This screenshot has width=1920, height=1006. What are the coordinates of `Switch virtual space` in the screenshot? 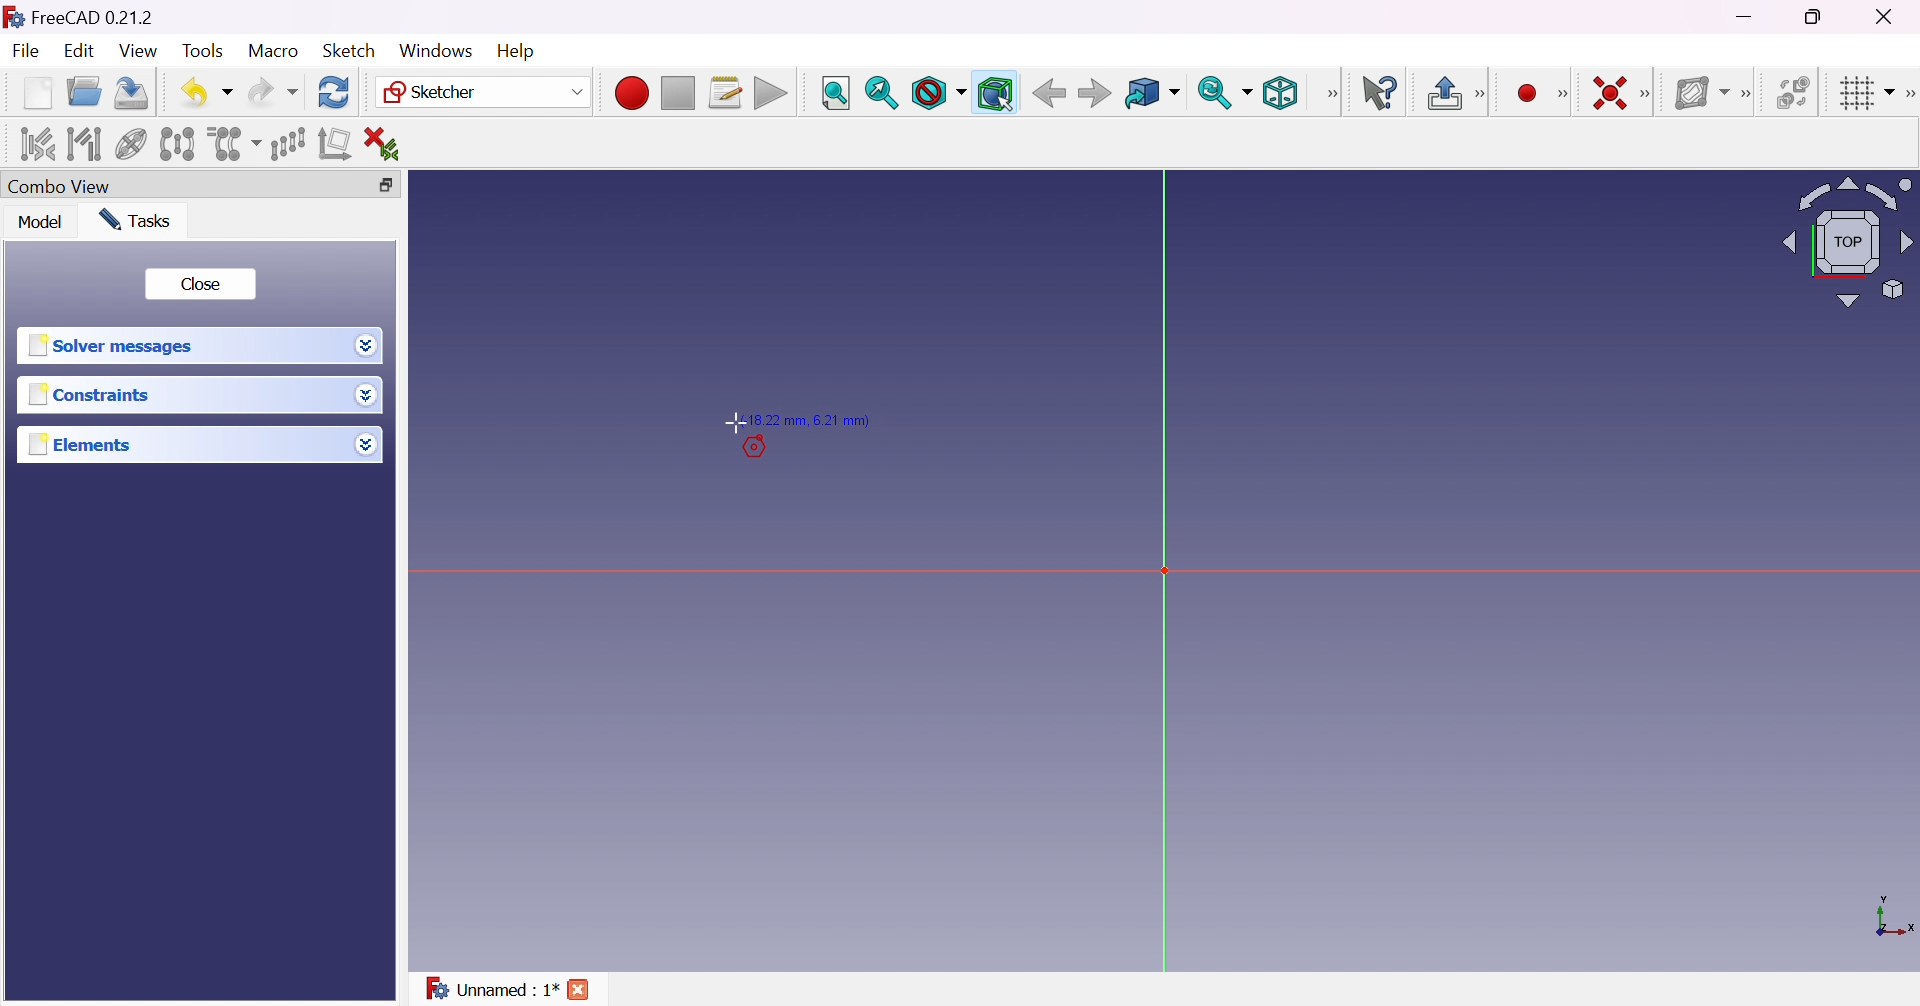 It's located at (1791, 92).